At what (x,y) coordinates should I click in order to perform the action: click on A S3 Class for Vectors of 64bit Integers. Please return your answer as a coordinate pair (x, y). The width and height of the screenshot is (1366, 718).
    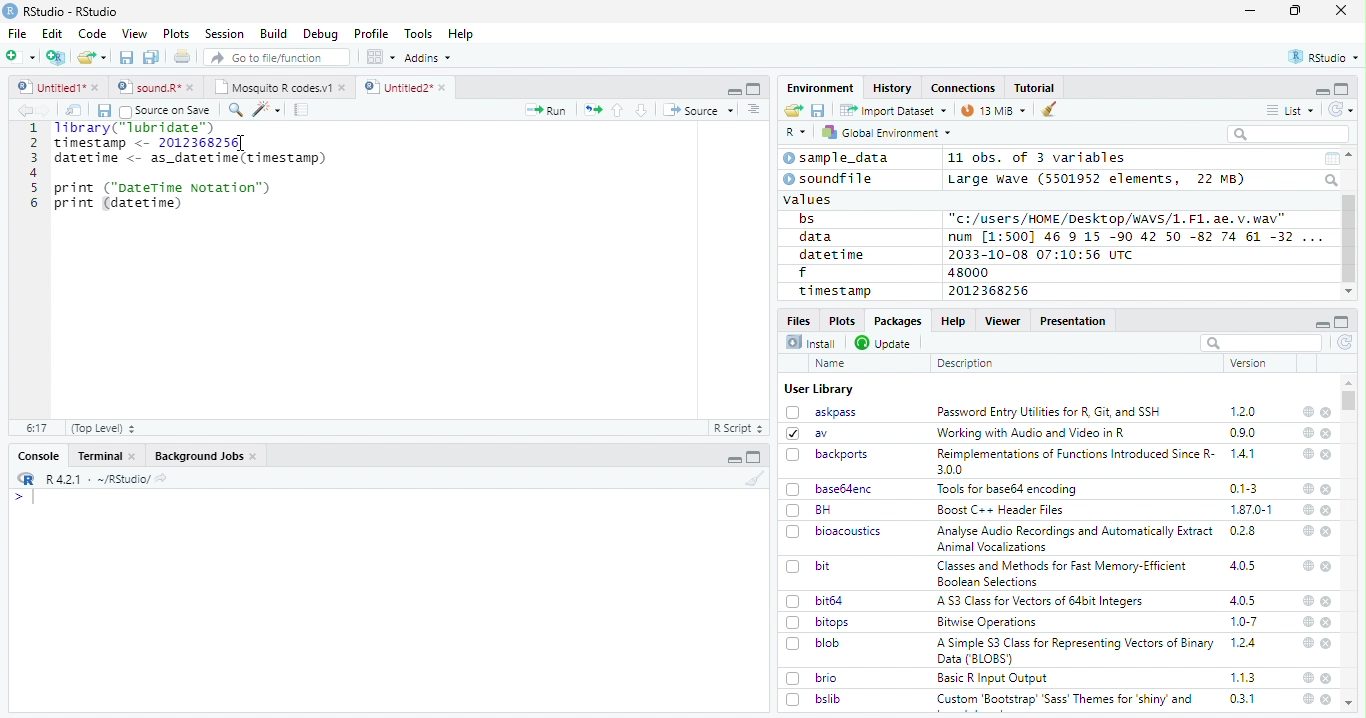
    Looking at the image, I should click on (1042, 602).